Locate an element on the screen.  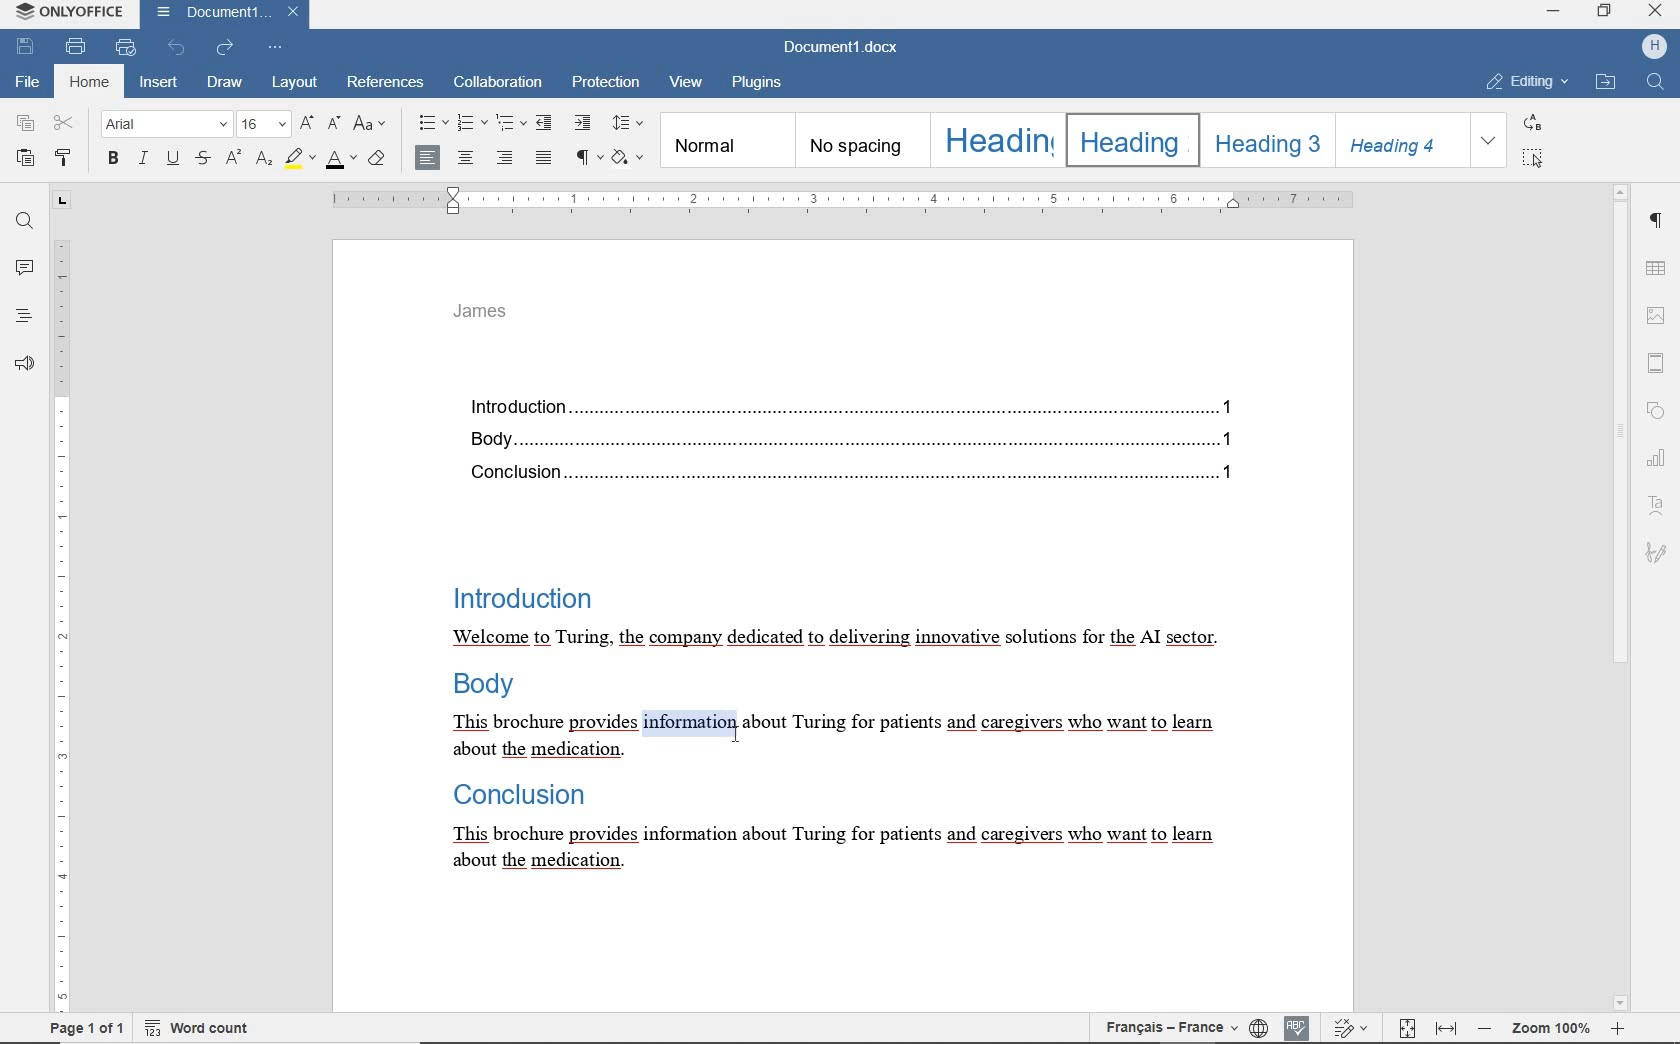
REFERENCES is located at coordinates (387, 84).